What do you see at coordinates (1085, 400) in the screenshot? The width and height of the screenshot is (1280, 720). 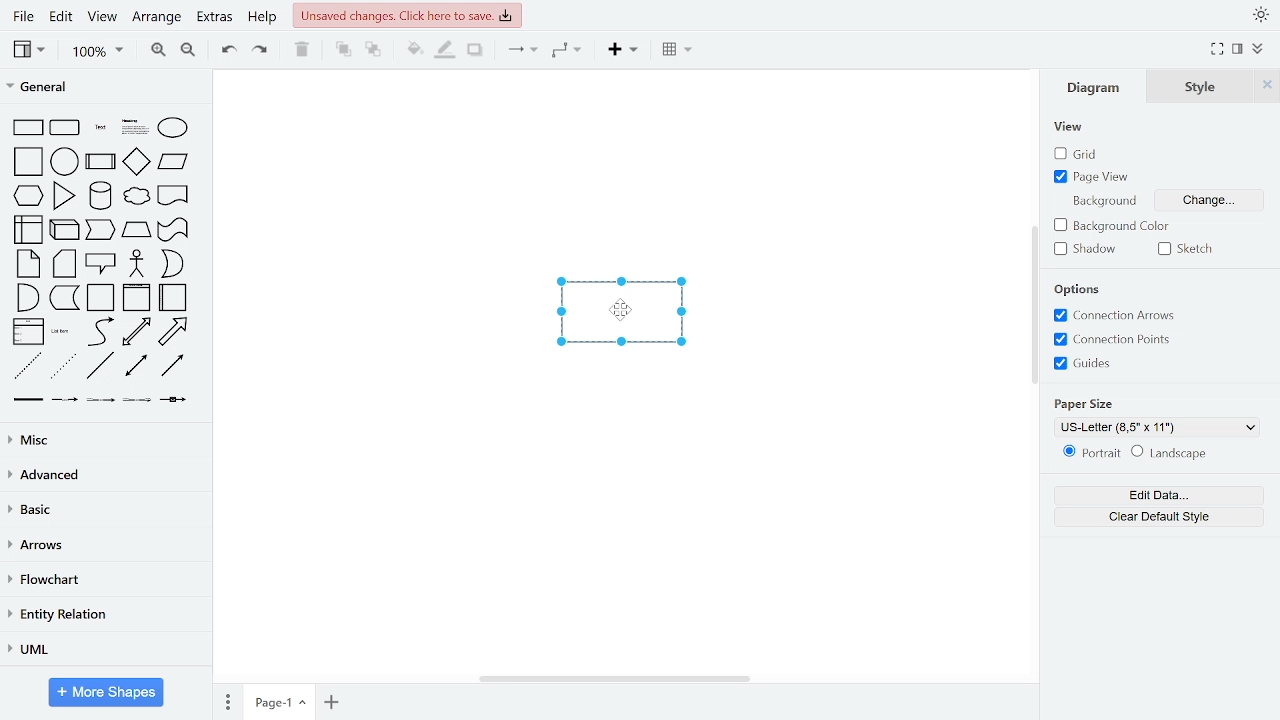 I see `Paper Size` at bounding box center [1085, 400].